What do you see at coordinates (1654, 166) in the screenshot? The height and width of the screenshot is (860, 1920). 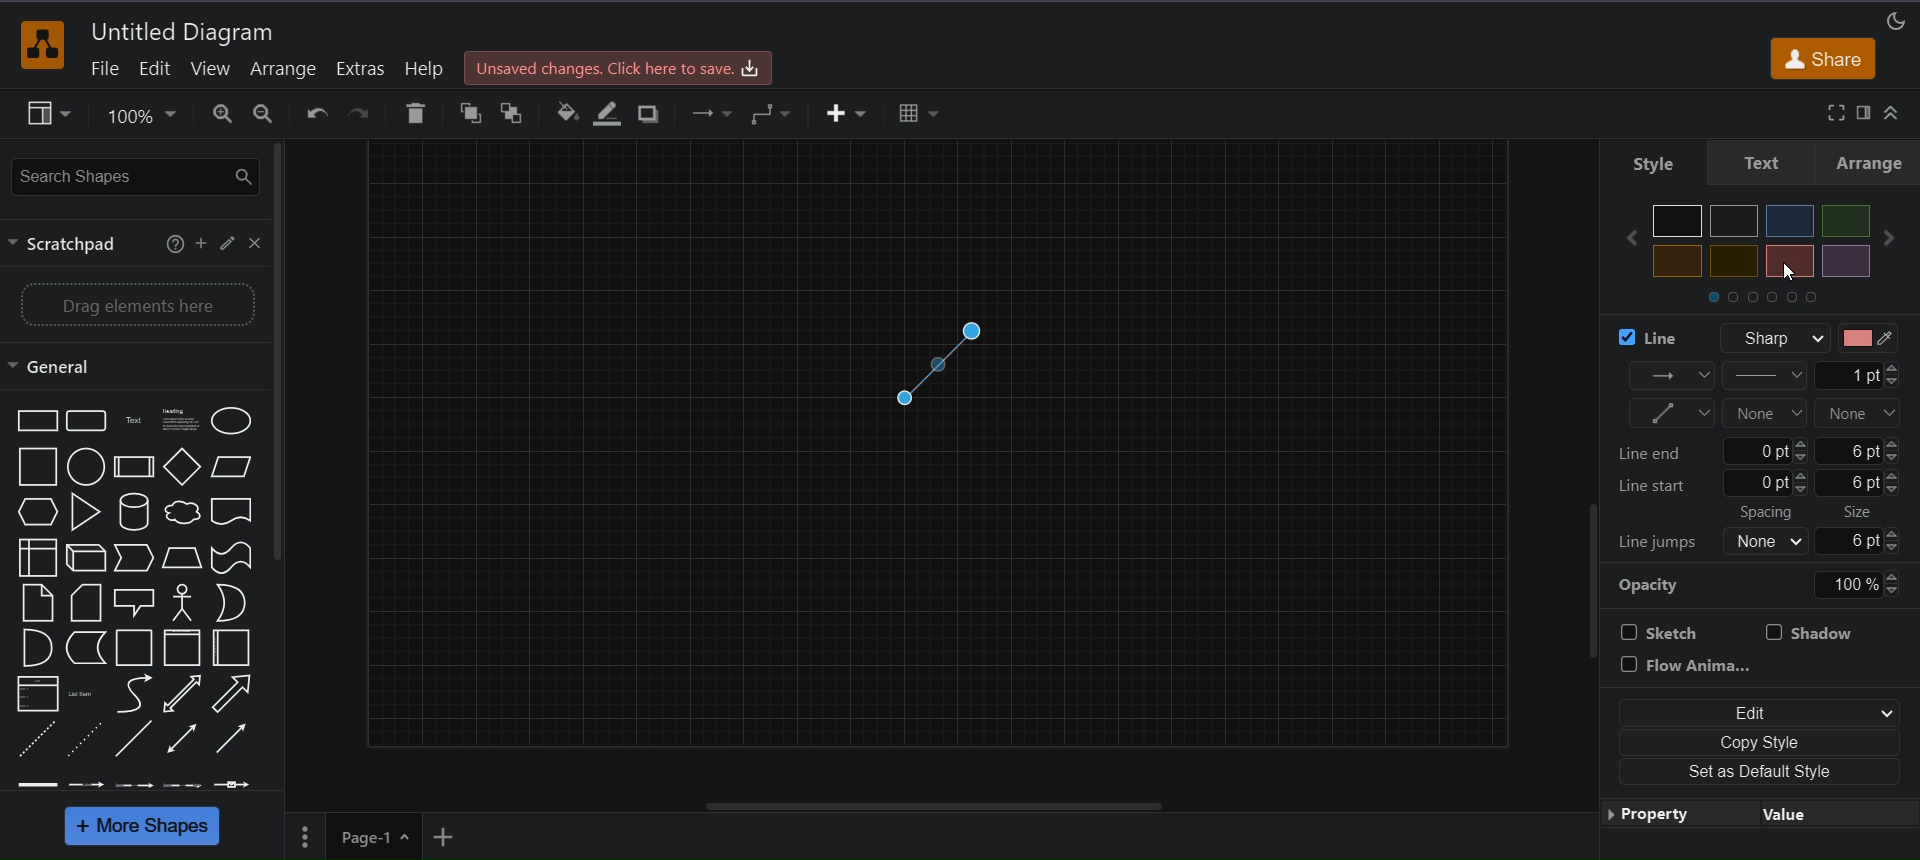 I see `style` at bounding box center [1654, 166].